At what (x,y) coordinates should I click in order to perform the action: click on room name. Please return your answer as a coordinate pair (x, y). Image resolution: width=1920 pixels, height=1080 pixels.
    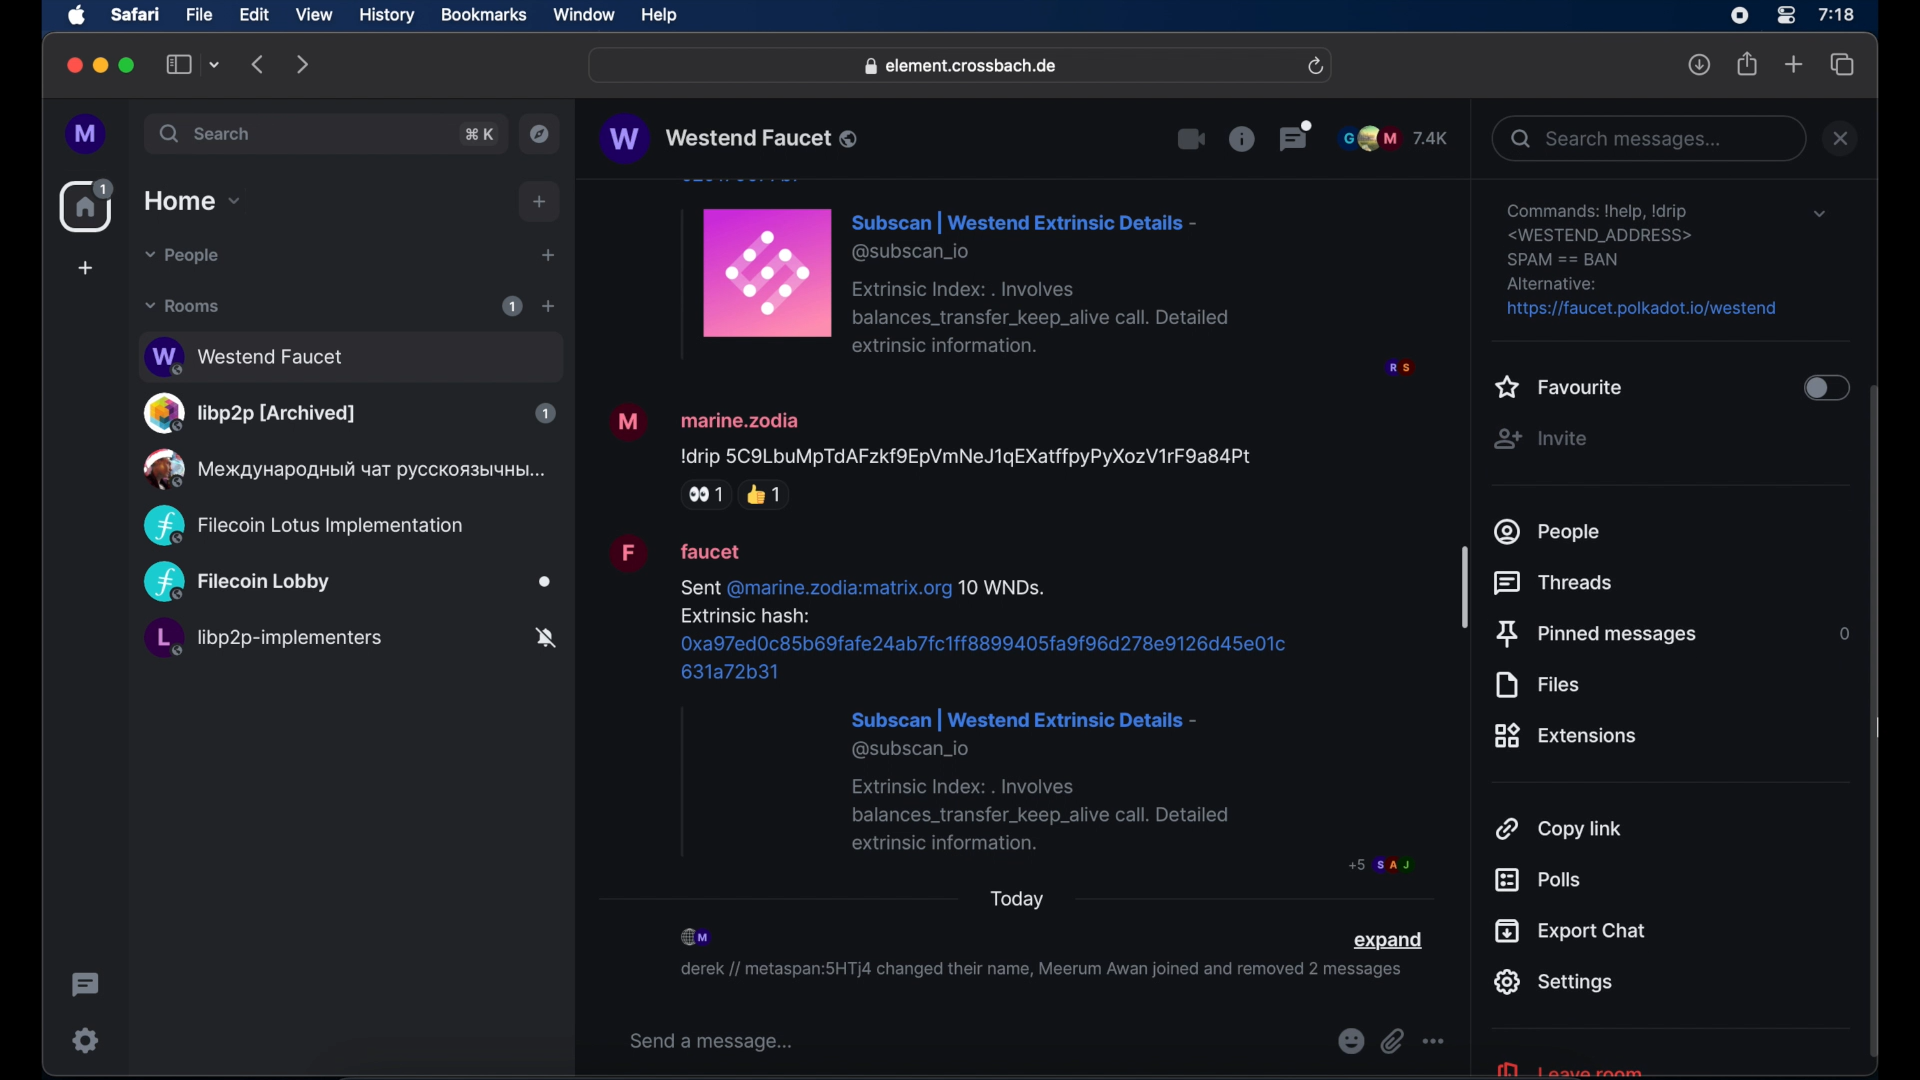
    Looking at the image, I should click on (728, 138).